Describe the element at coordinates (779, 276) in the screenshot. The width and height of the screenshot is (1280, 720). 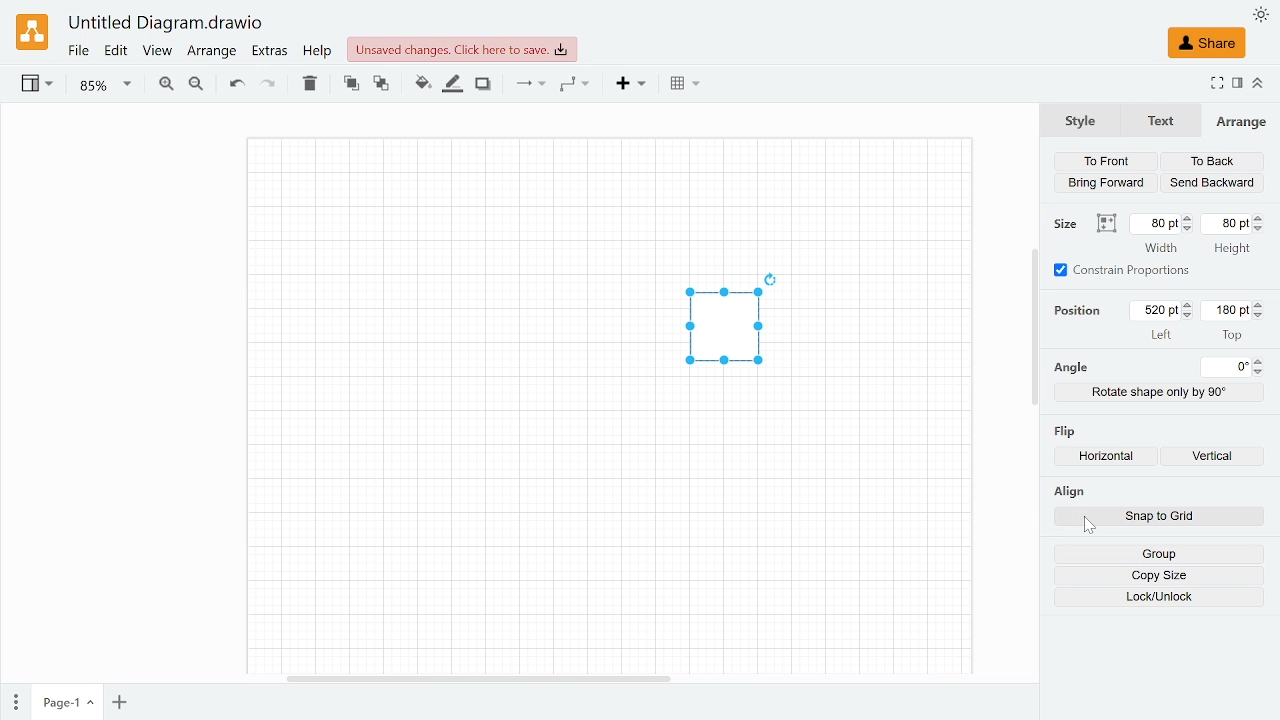
I see `Rotate` at that location.